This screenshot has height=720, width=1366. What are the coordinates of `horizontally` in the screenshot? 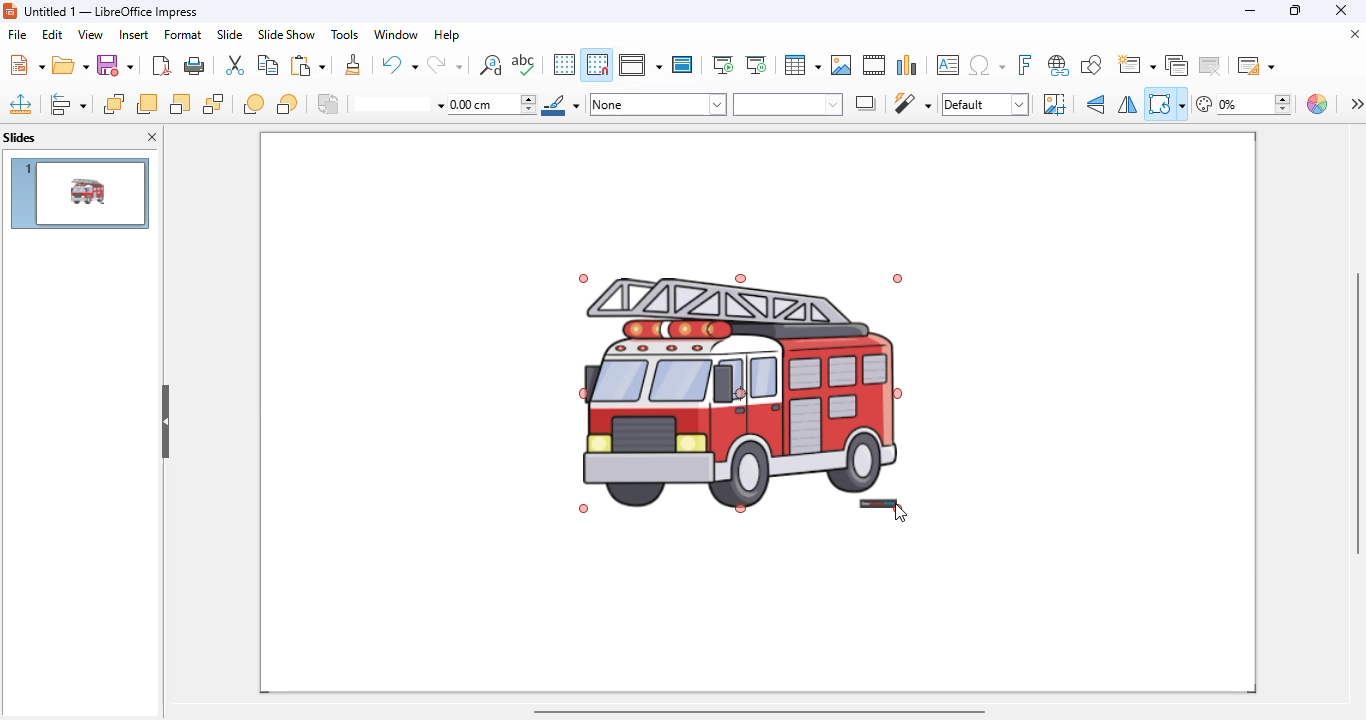 It's located at (1127, 105).